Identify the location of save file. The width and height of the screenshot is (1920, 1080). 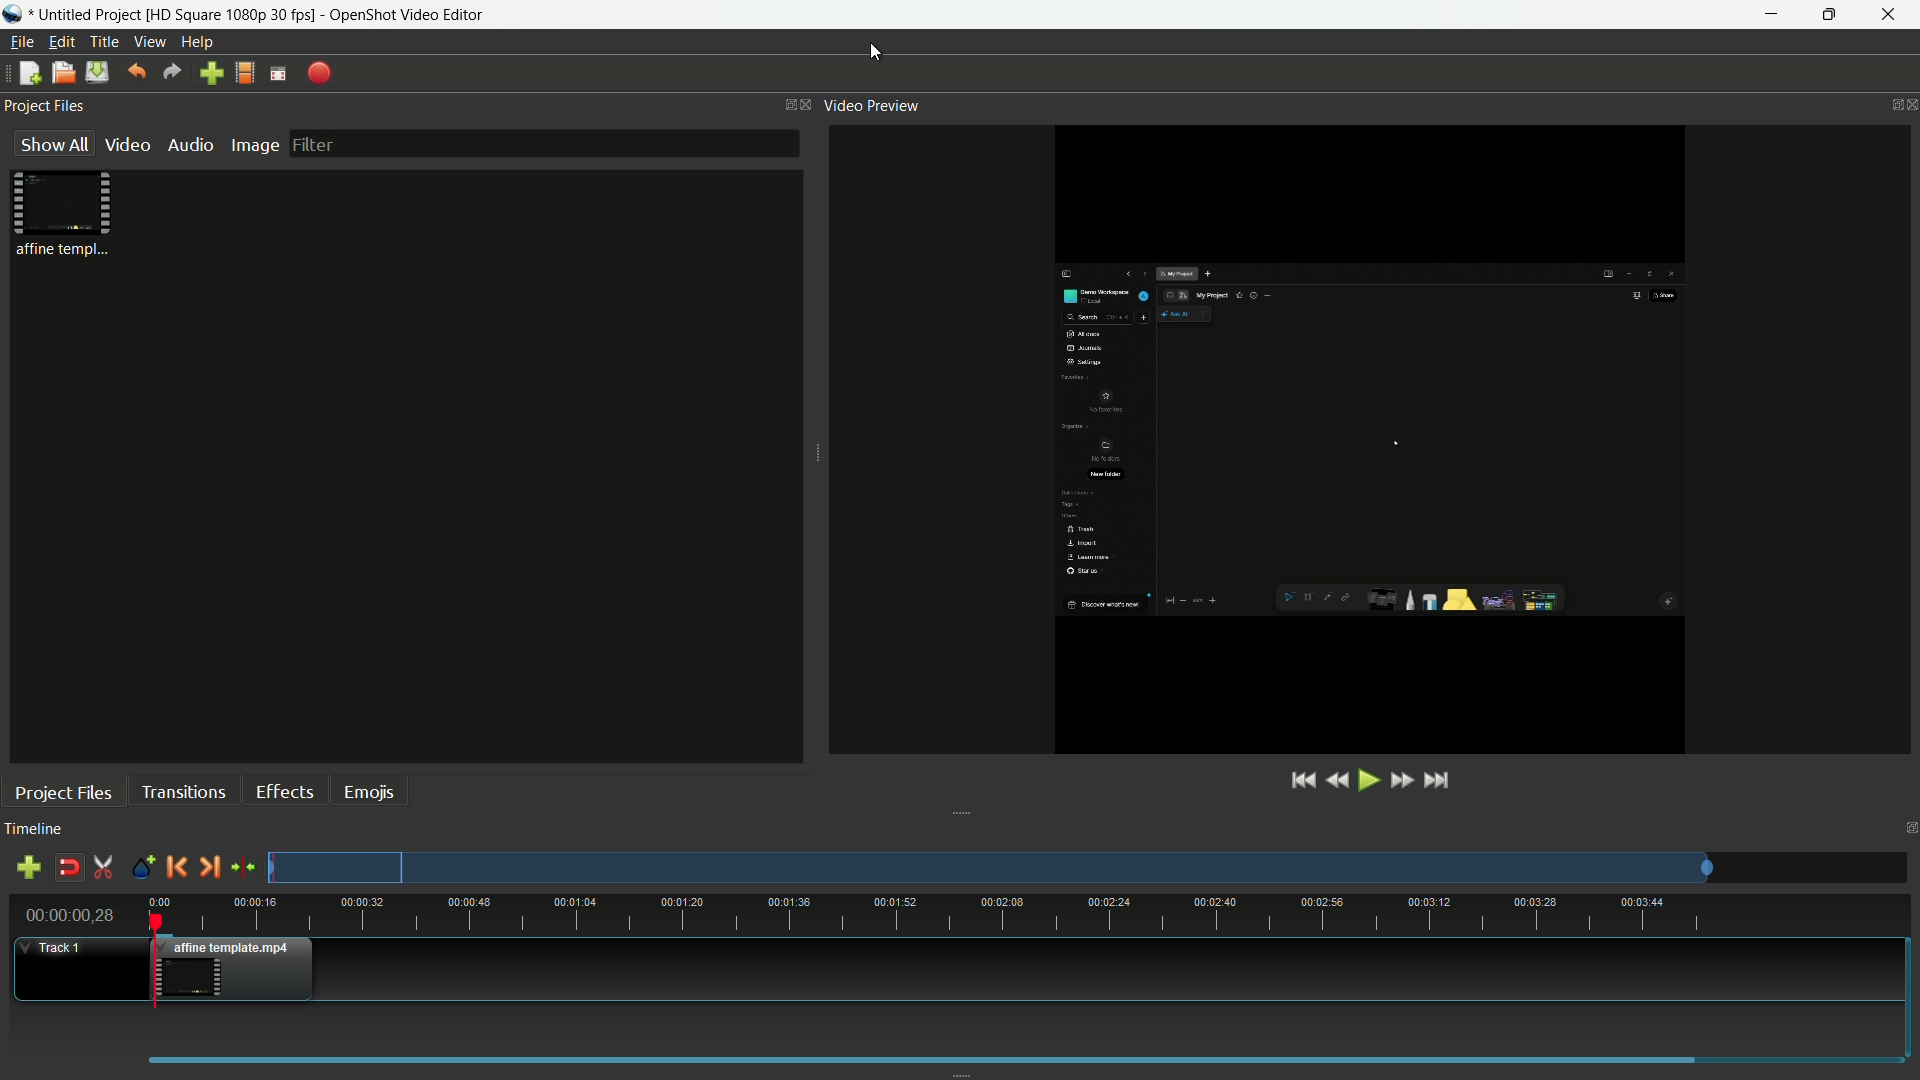
(96, 73).